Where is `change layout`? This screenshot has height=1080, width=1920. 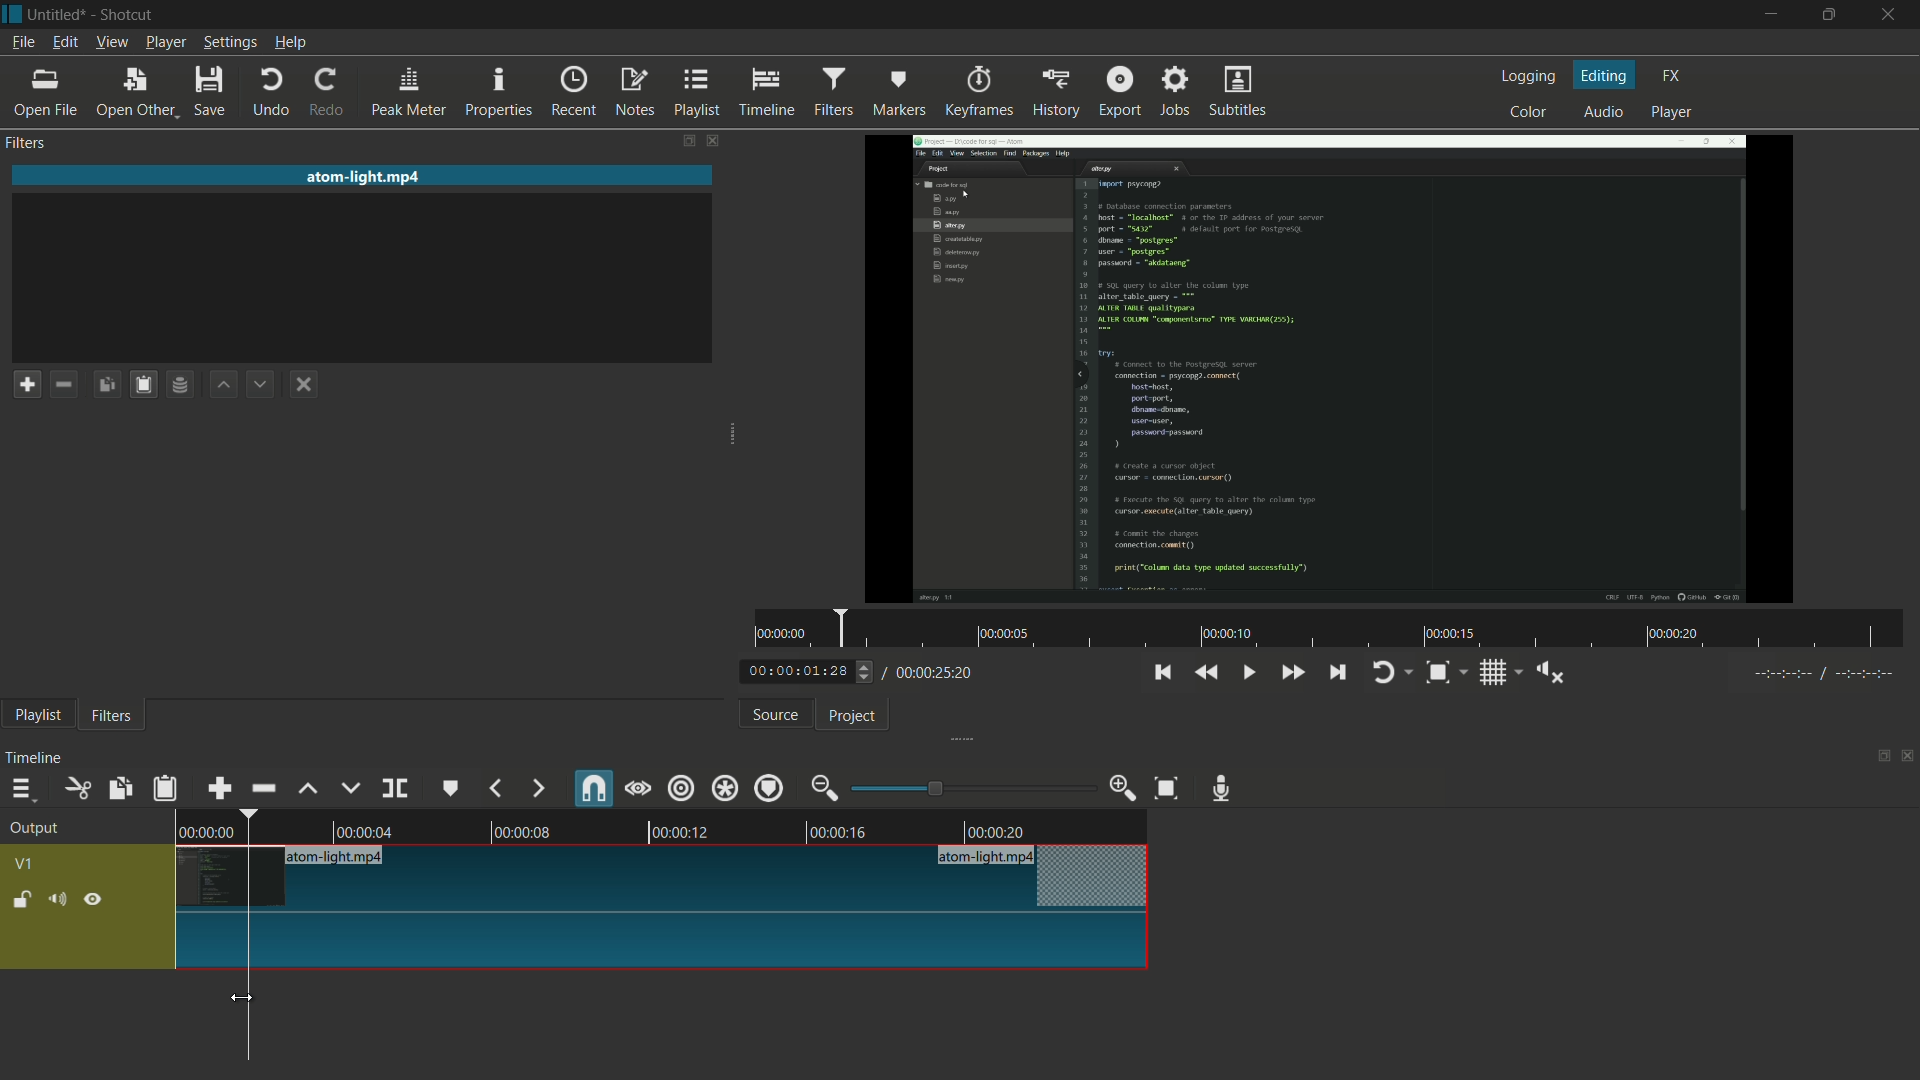
change layout is located at coordinates (680, 140).